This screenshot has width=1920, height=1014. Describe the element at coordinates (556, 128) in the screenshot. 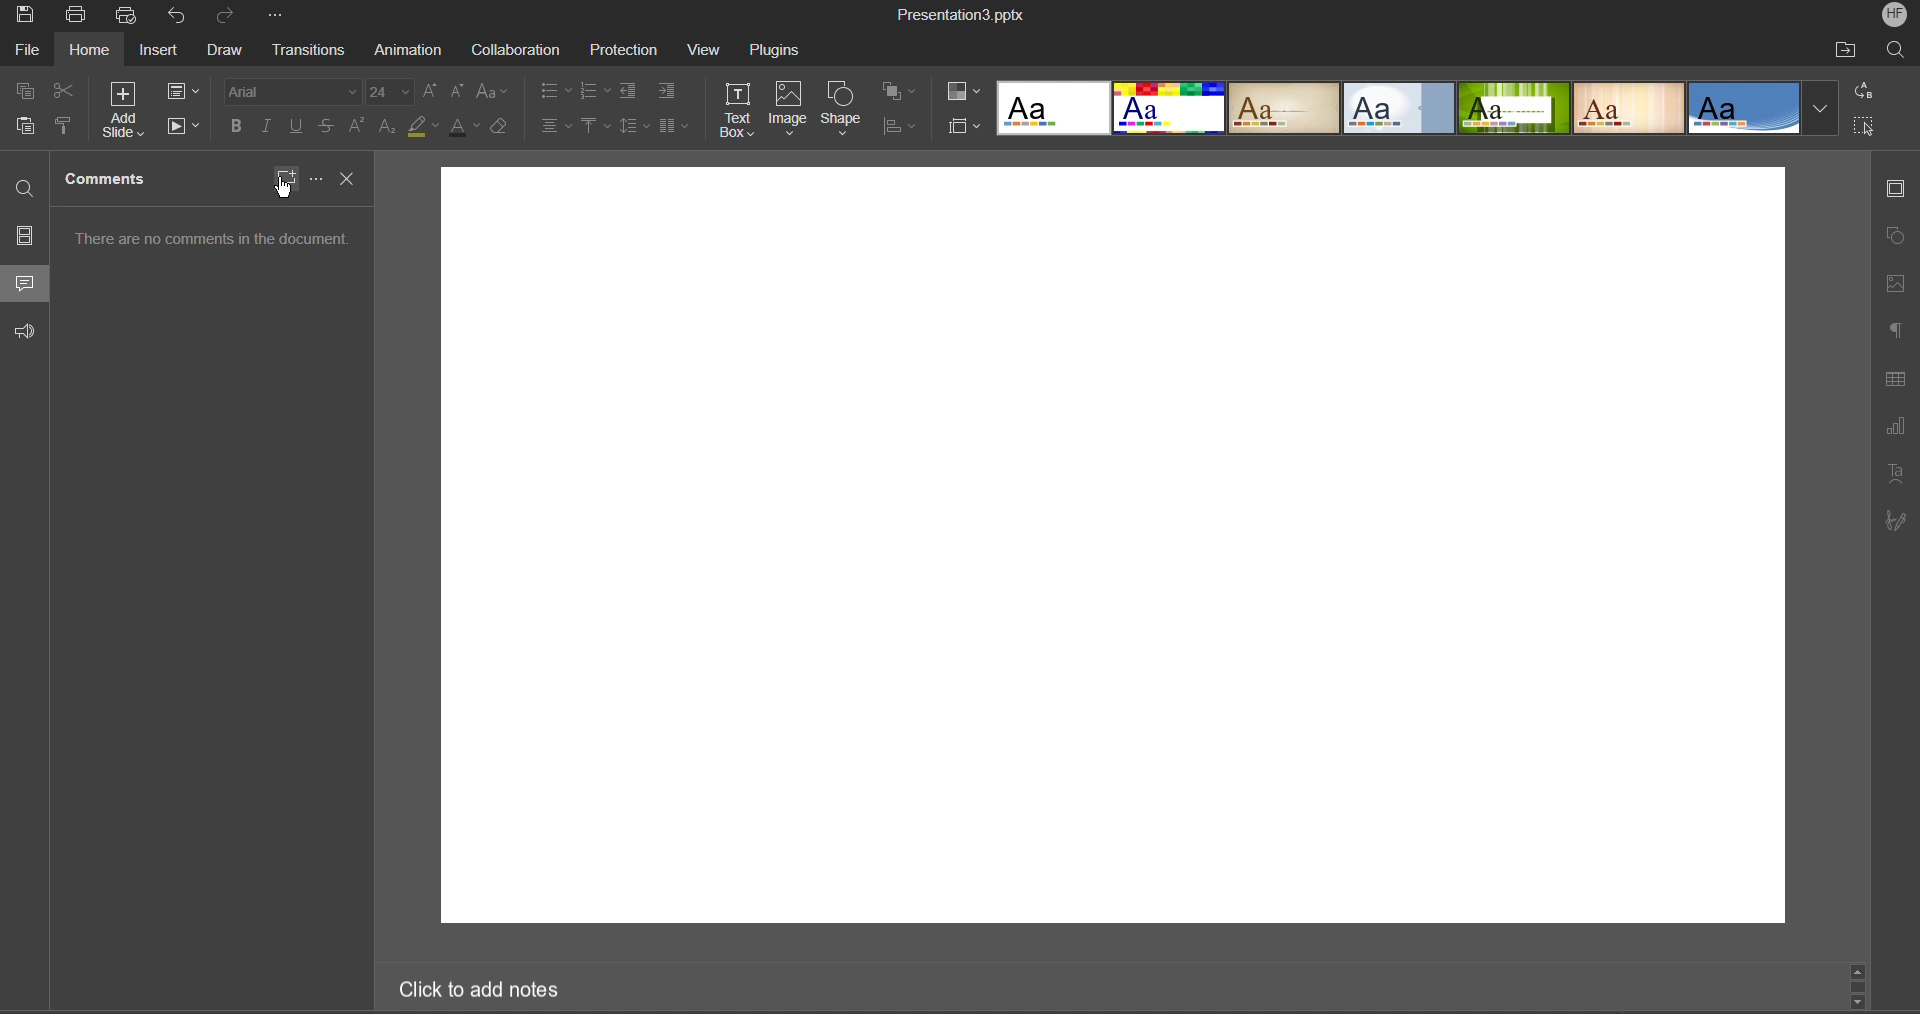

I see `Alignment` at that location.